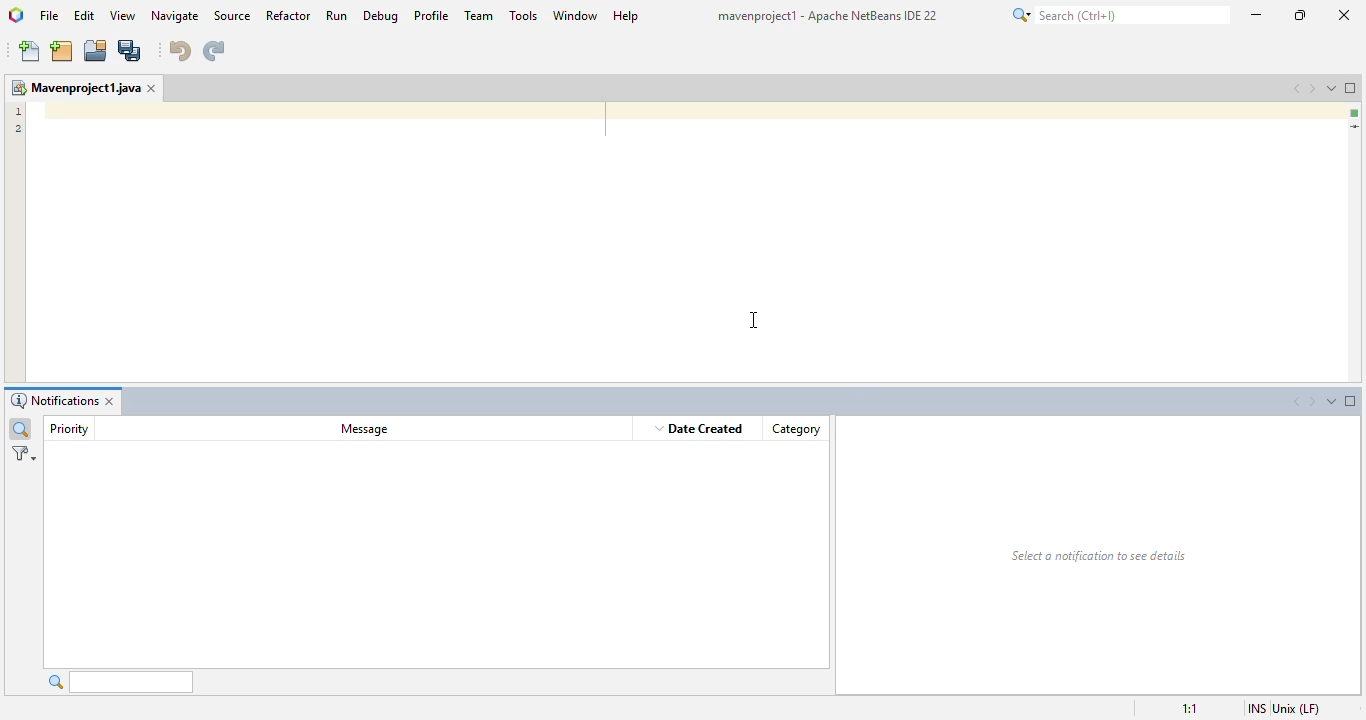  I want to click on mavenproject1 - Apache Netbeans IDE 23, so click(830, 15).